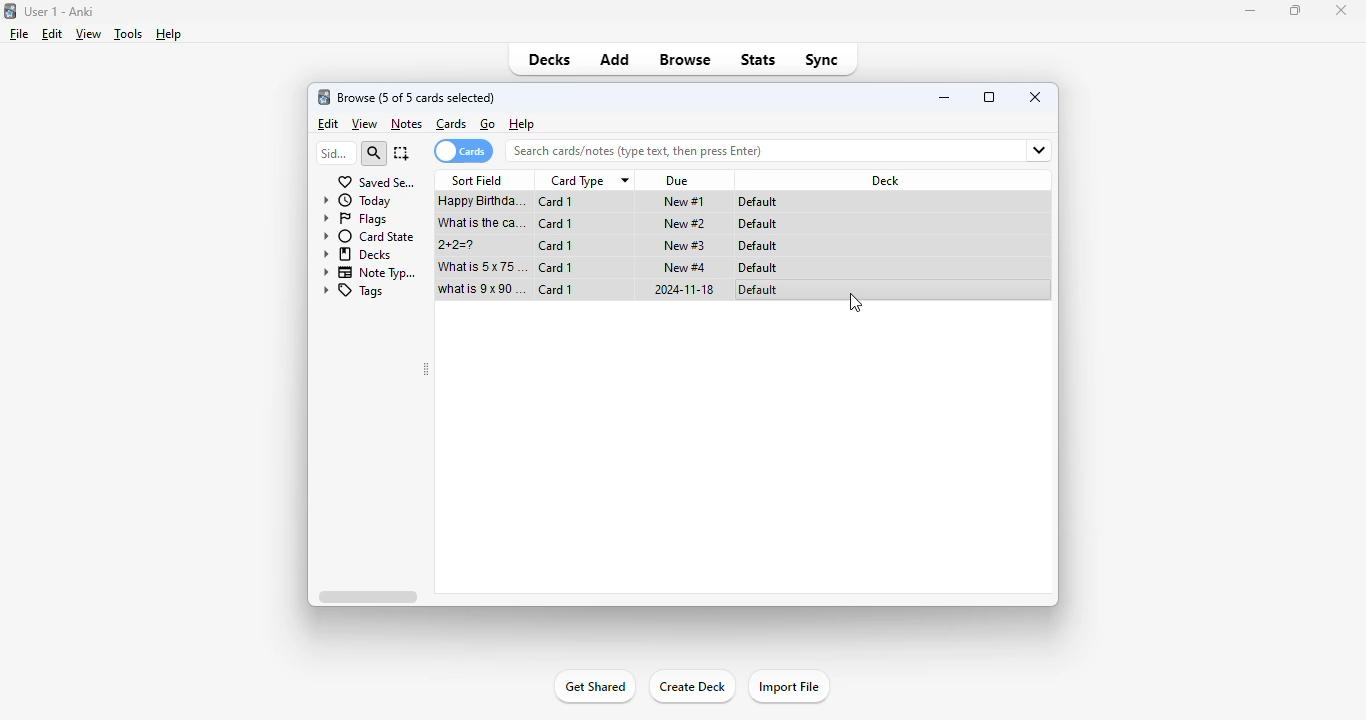 Image resolution: width=1366 pixels, height=720 pixels. Describe the element at coordinates (679, 181) in the screenshot. I see `due` at that location.